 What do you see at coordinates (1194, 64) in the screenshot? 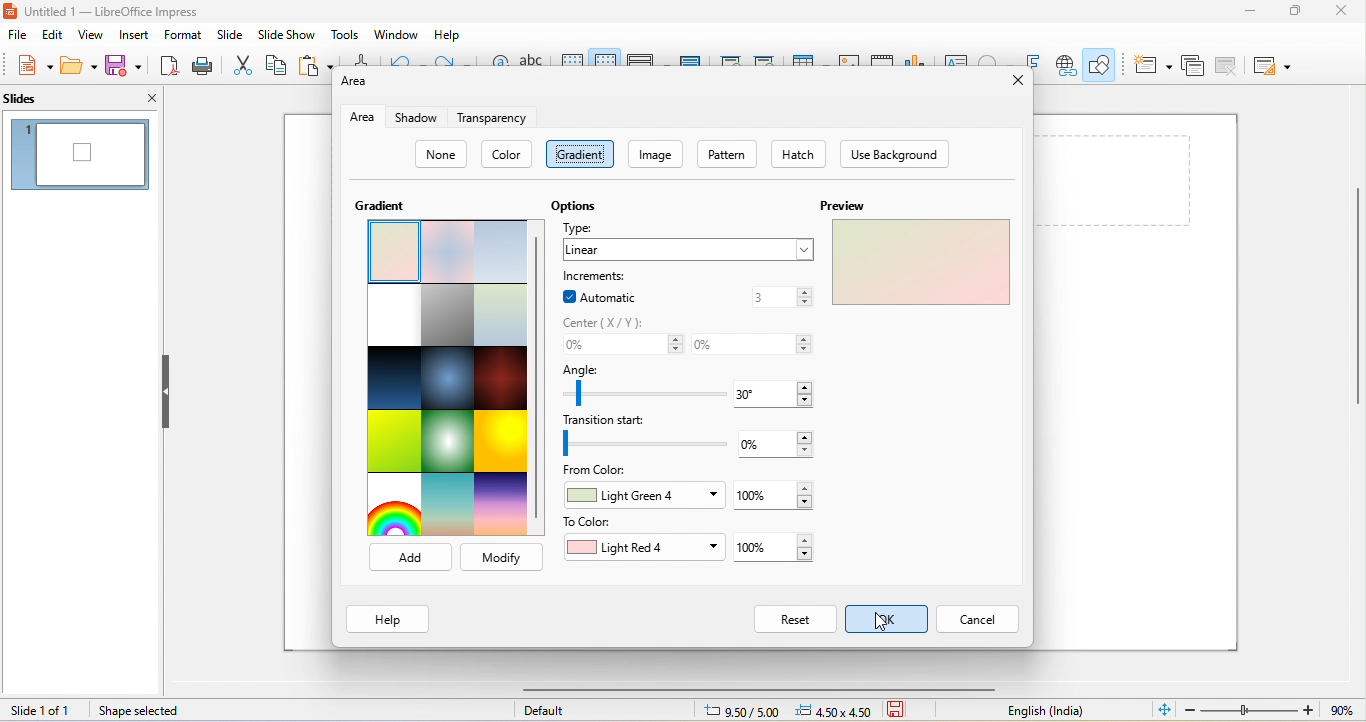
I see `duplicate` at bounding box center [1194, 64].